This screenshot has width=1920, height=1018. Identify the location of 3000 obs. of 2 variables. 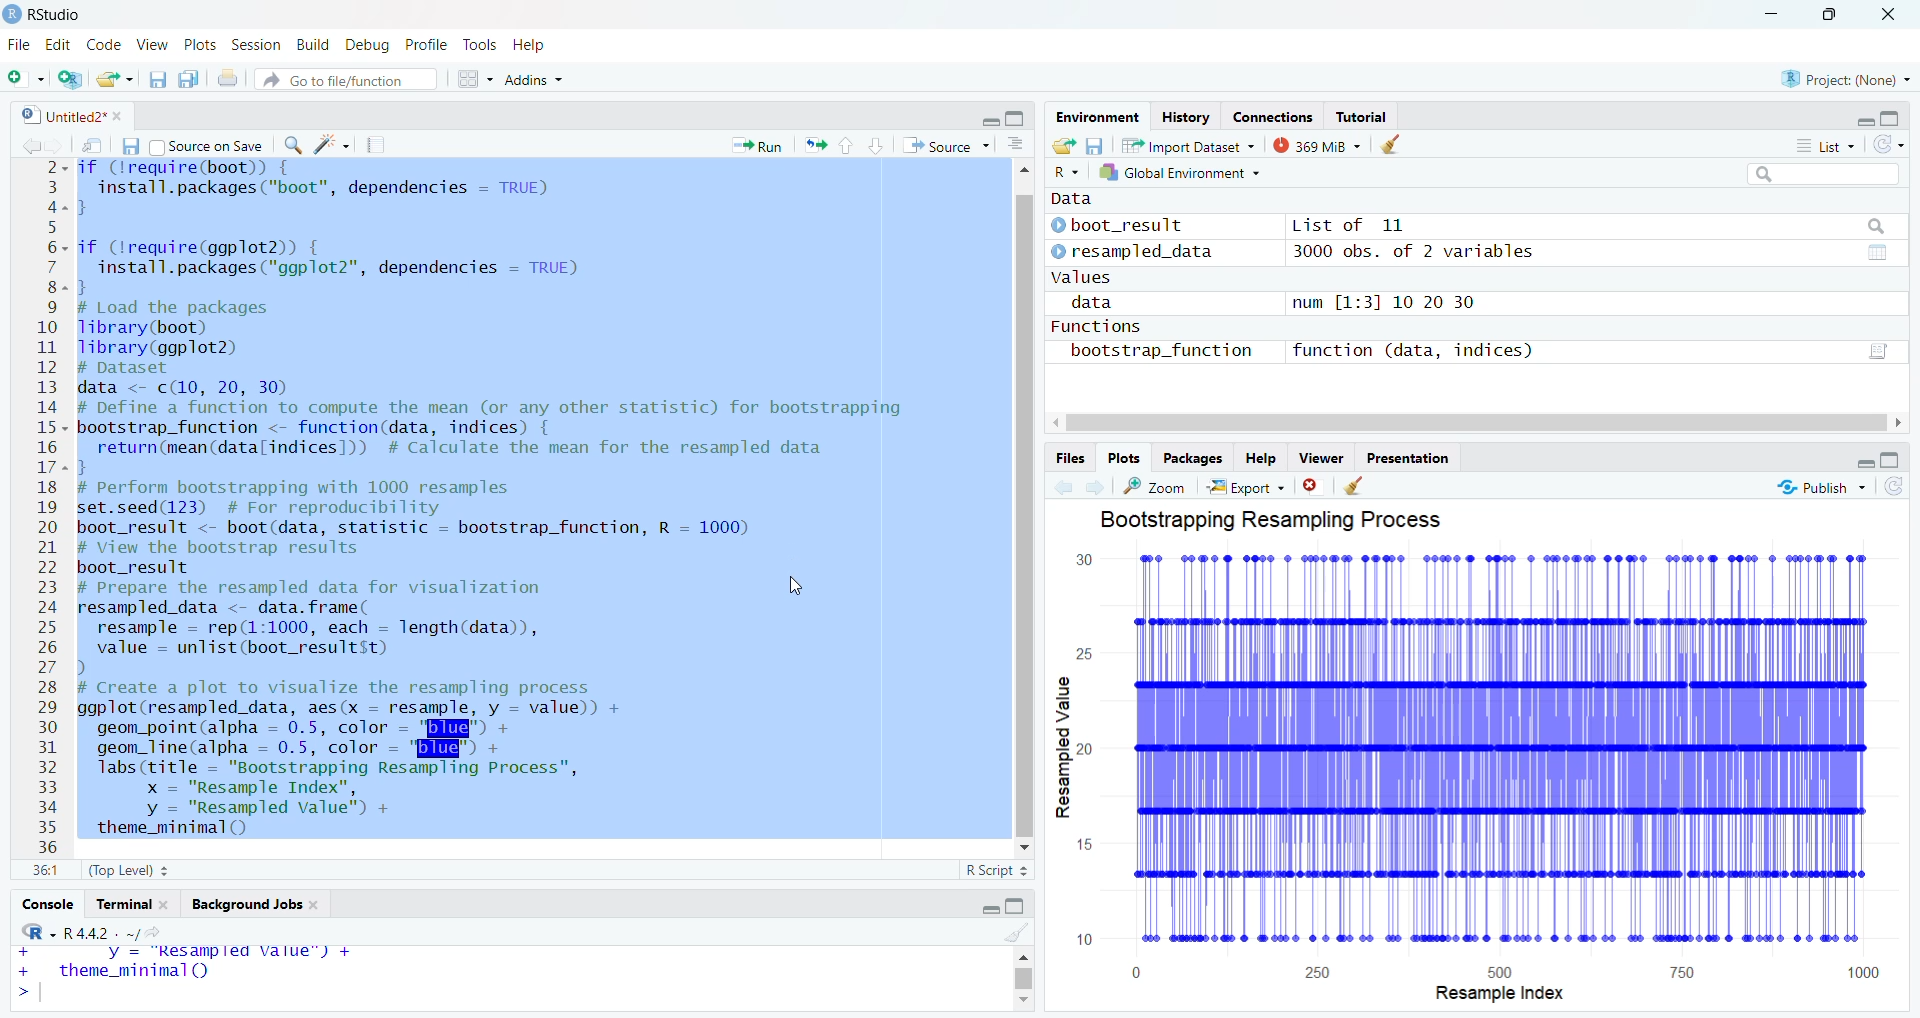
(1444, 252).